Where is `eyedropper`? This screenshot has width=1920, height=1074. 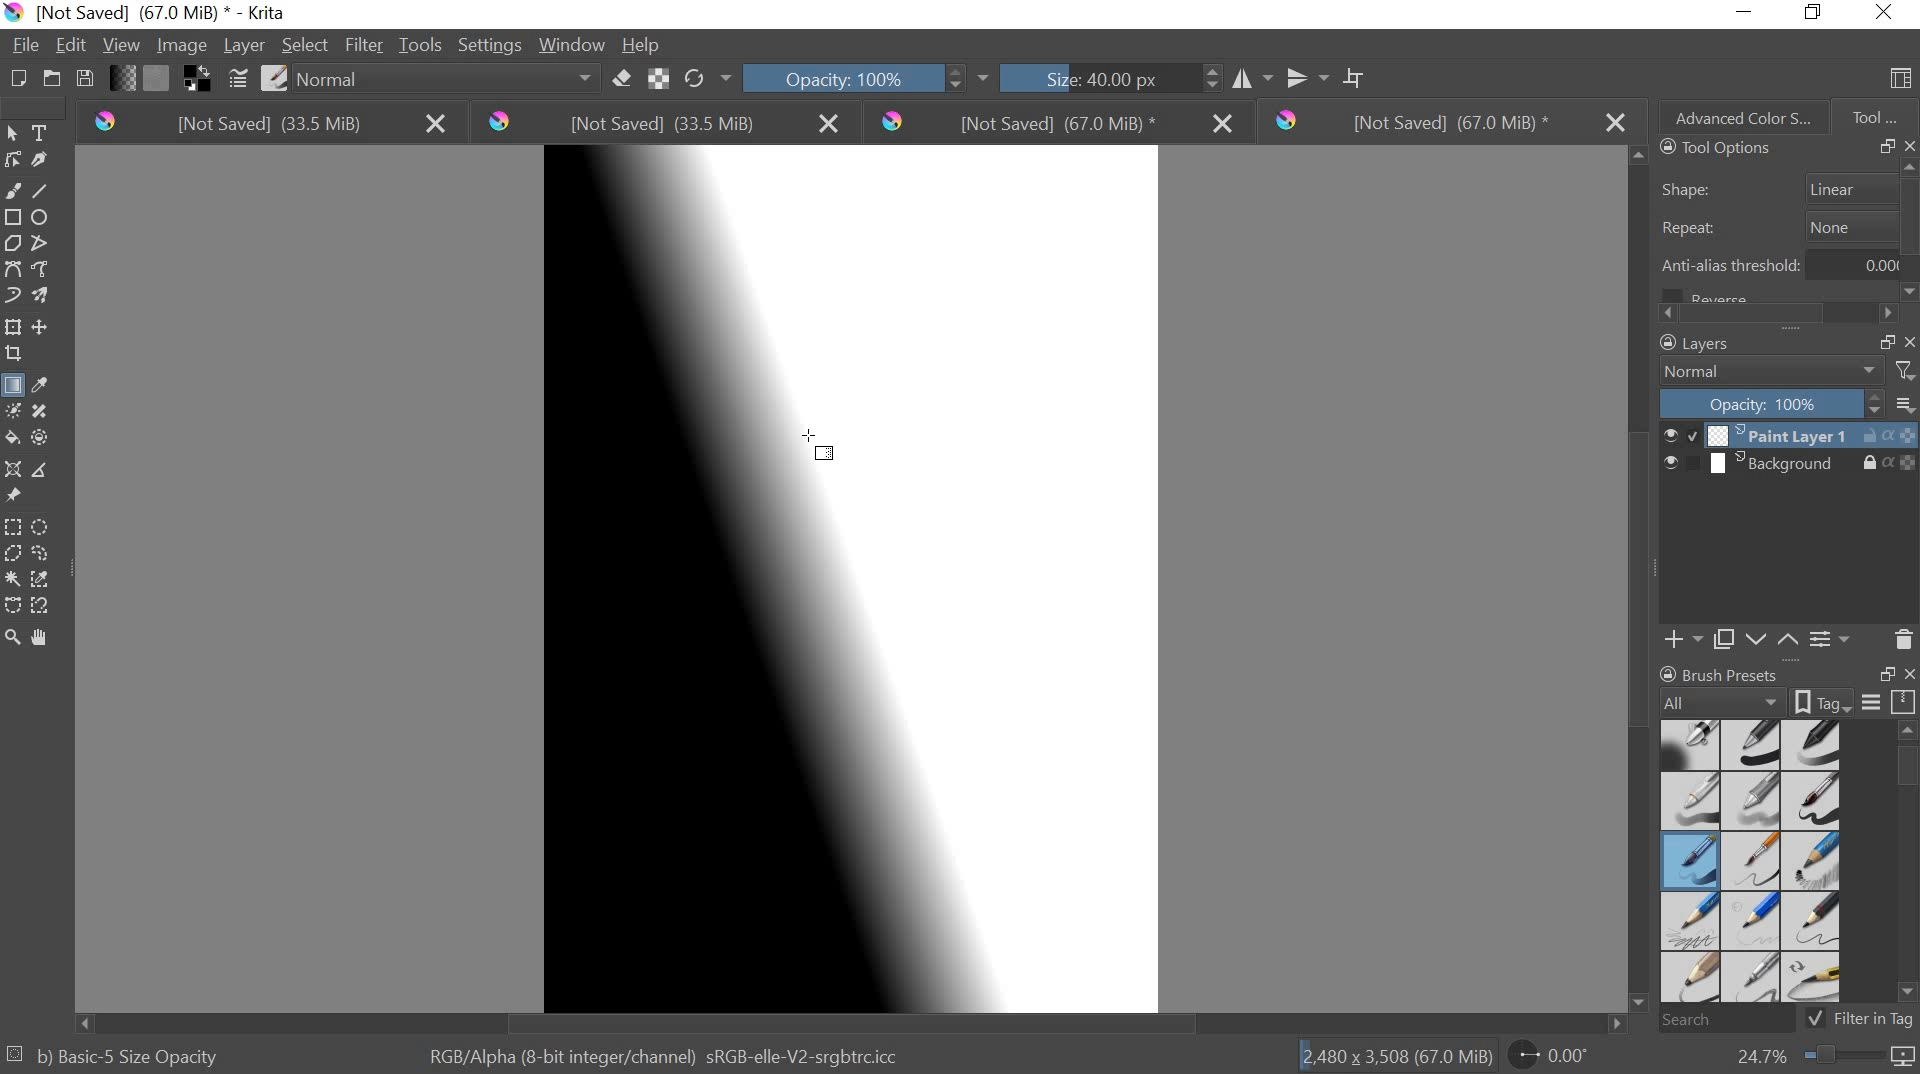 eyedropper is located at coordinates (44, 384).